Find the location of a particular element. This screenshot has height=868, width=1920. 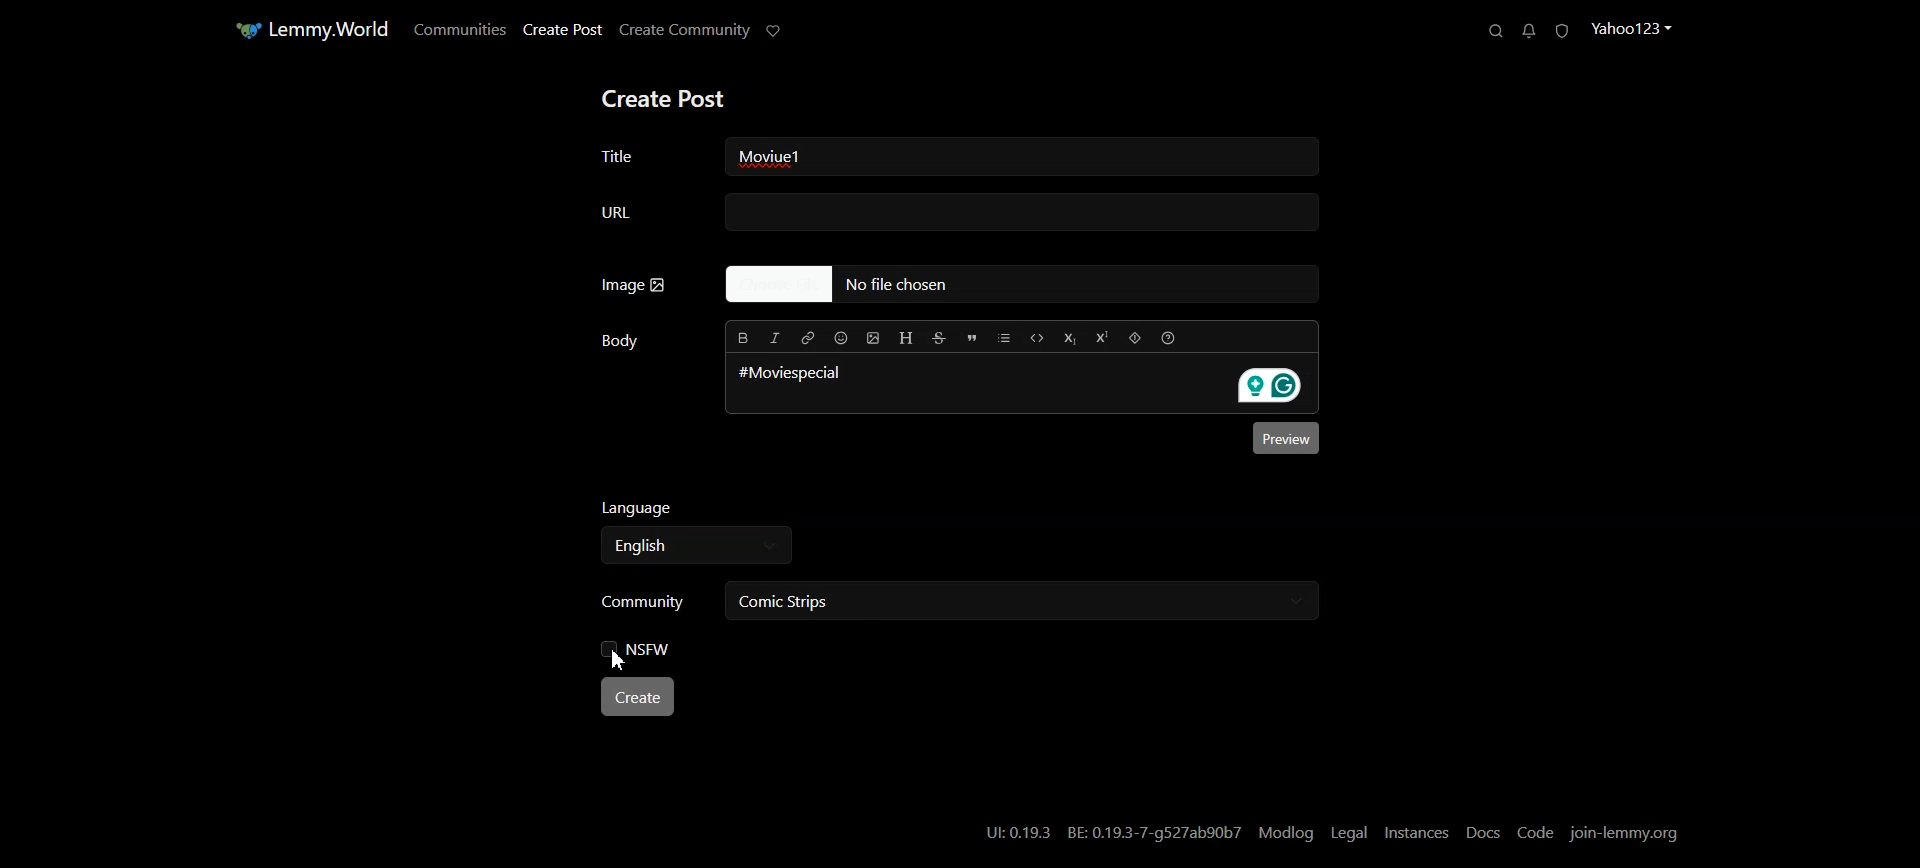

Communities is located at coordinates (459, 30).